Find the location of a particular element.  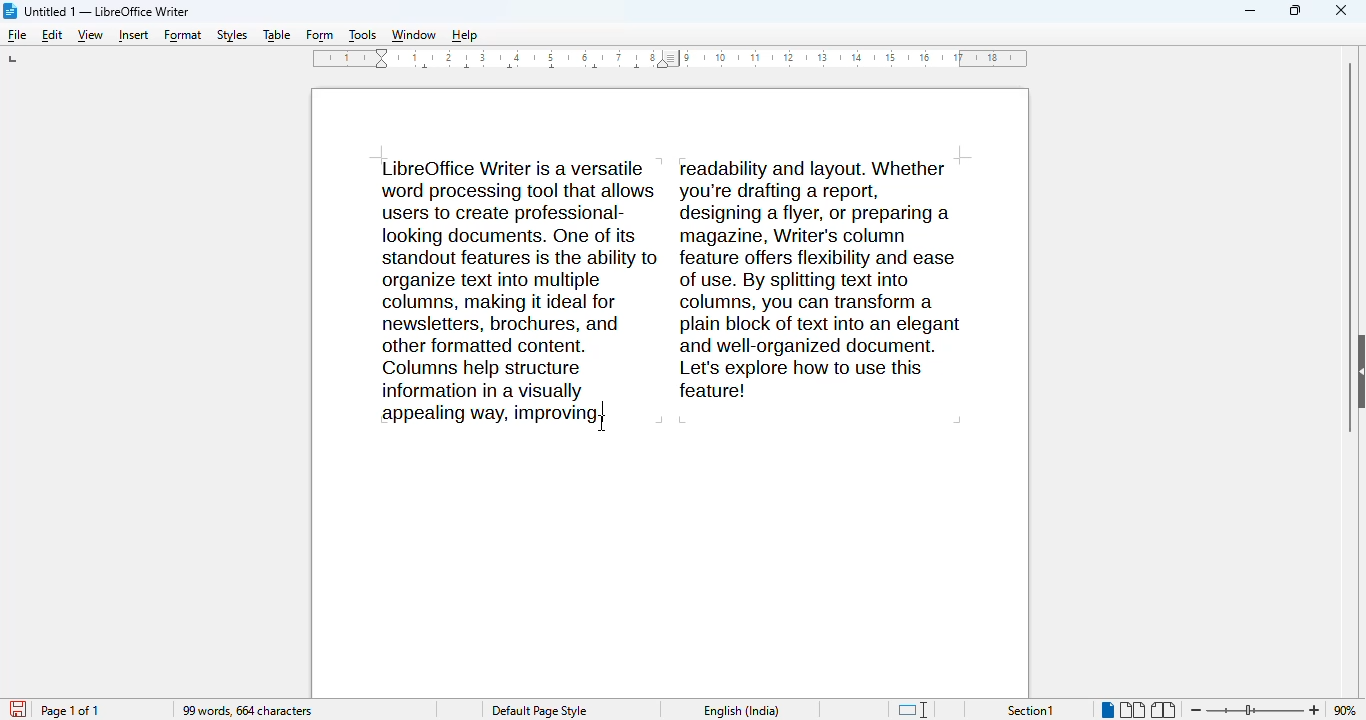

demo text is located at coordinates (672, 278).